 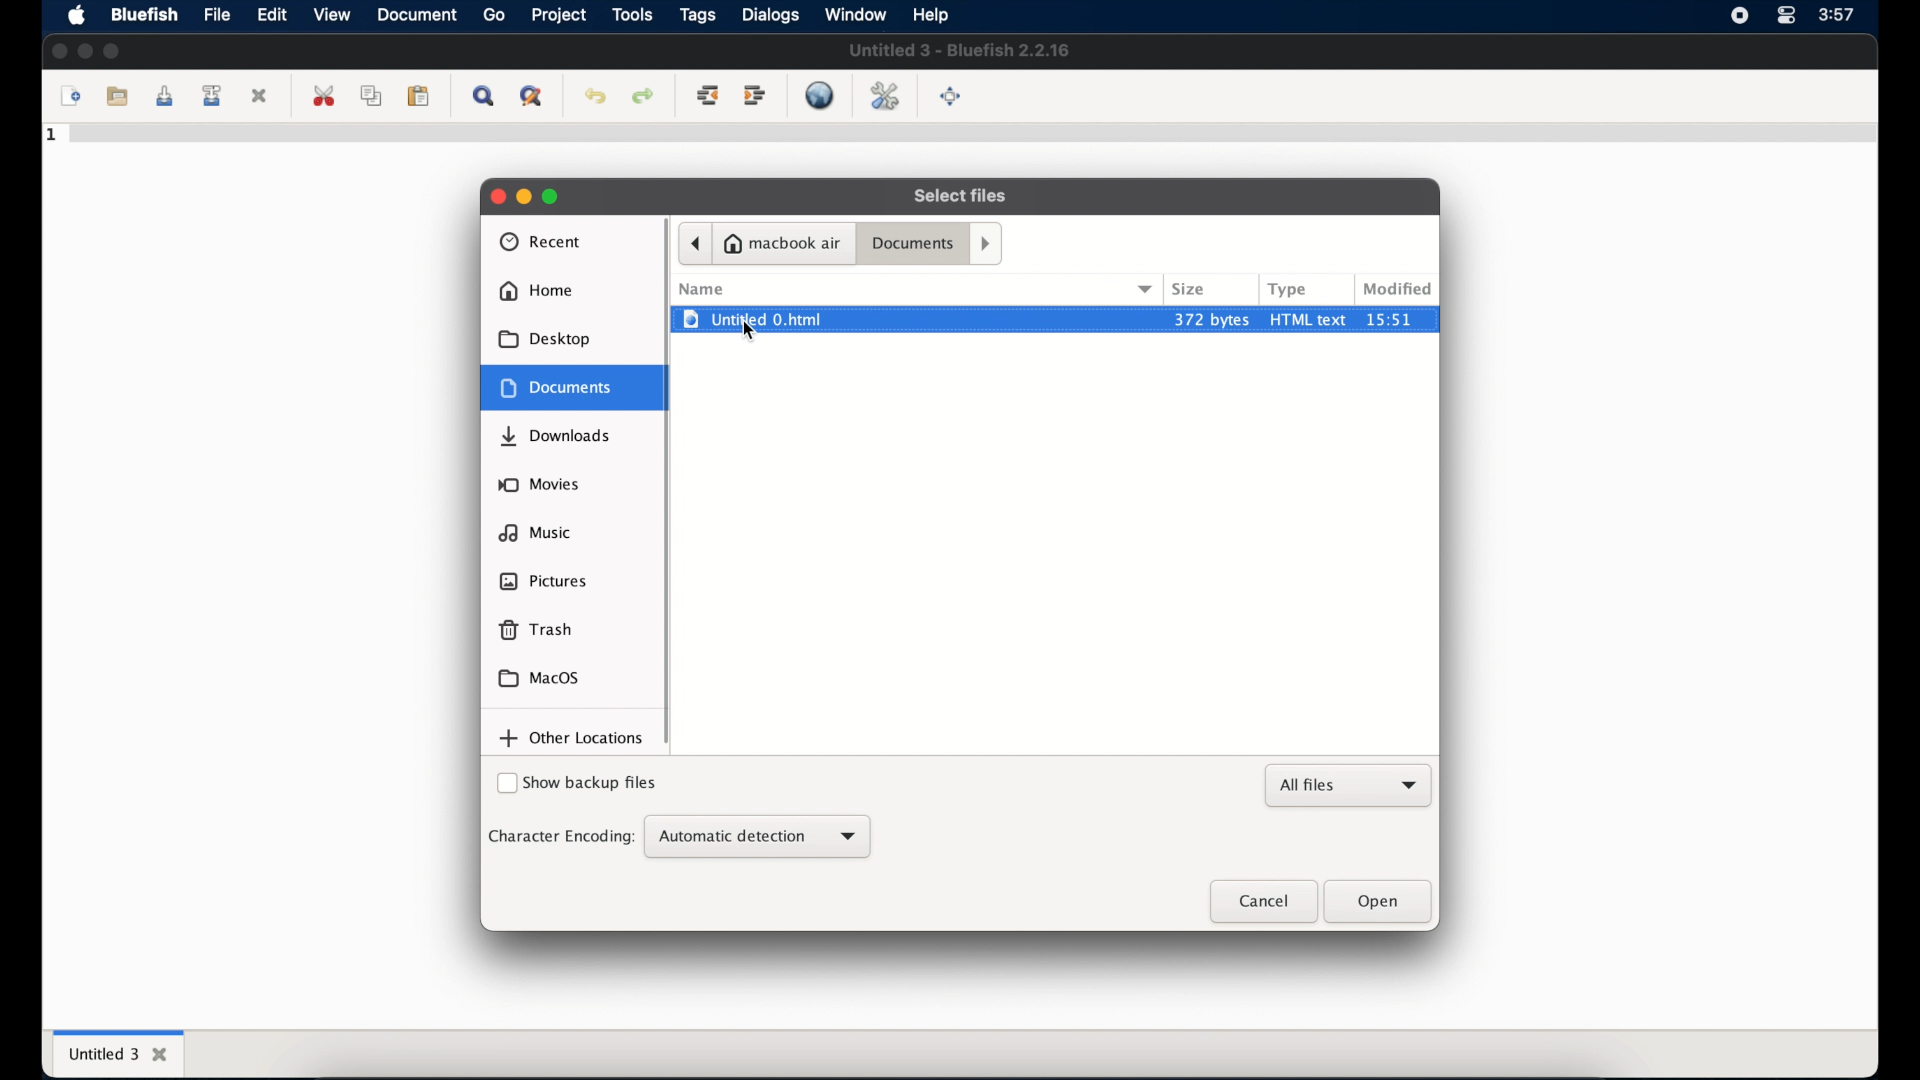 What do you see at coordinates (912, 319) in the screenshot?
I see `Untitled 0.html` at bounding box center [912, 319].